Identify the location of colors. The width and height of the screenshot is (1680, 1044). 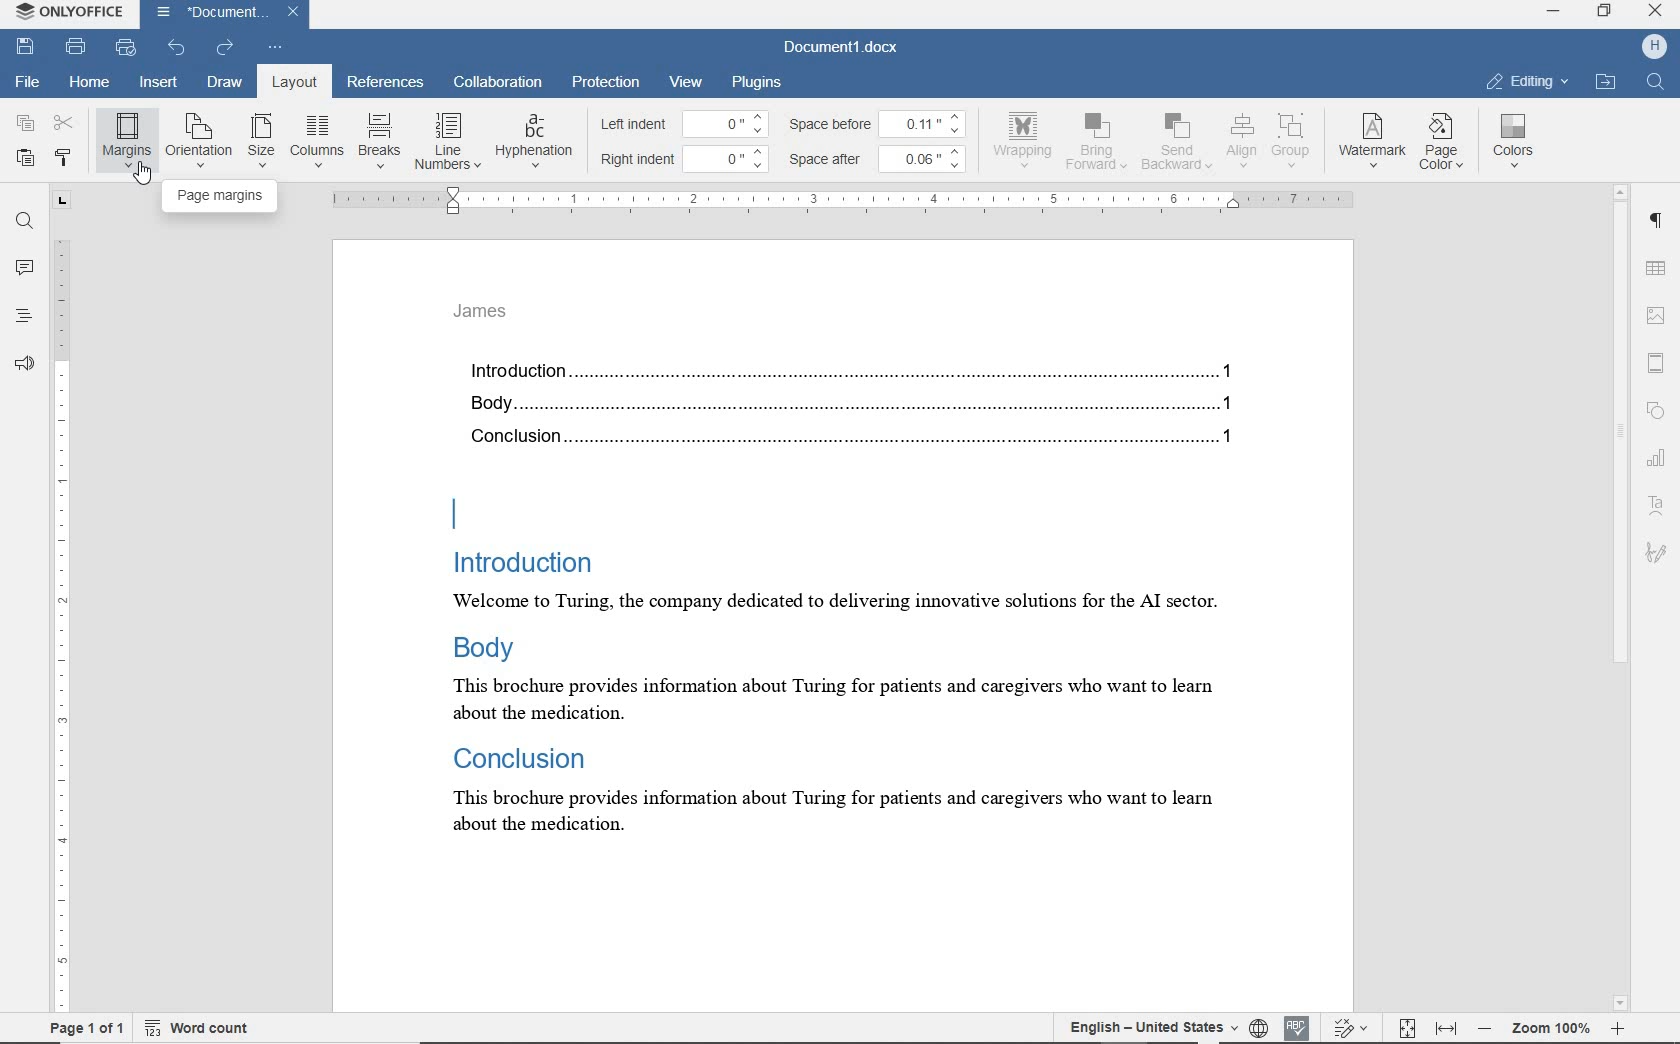
(1517, 141).